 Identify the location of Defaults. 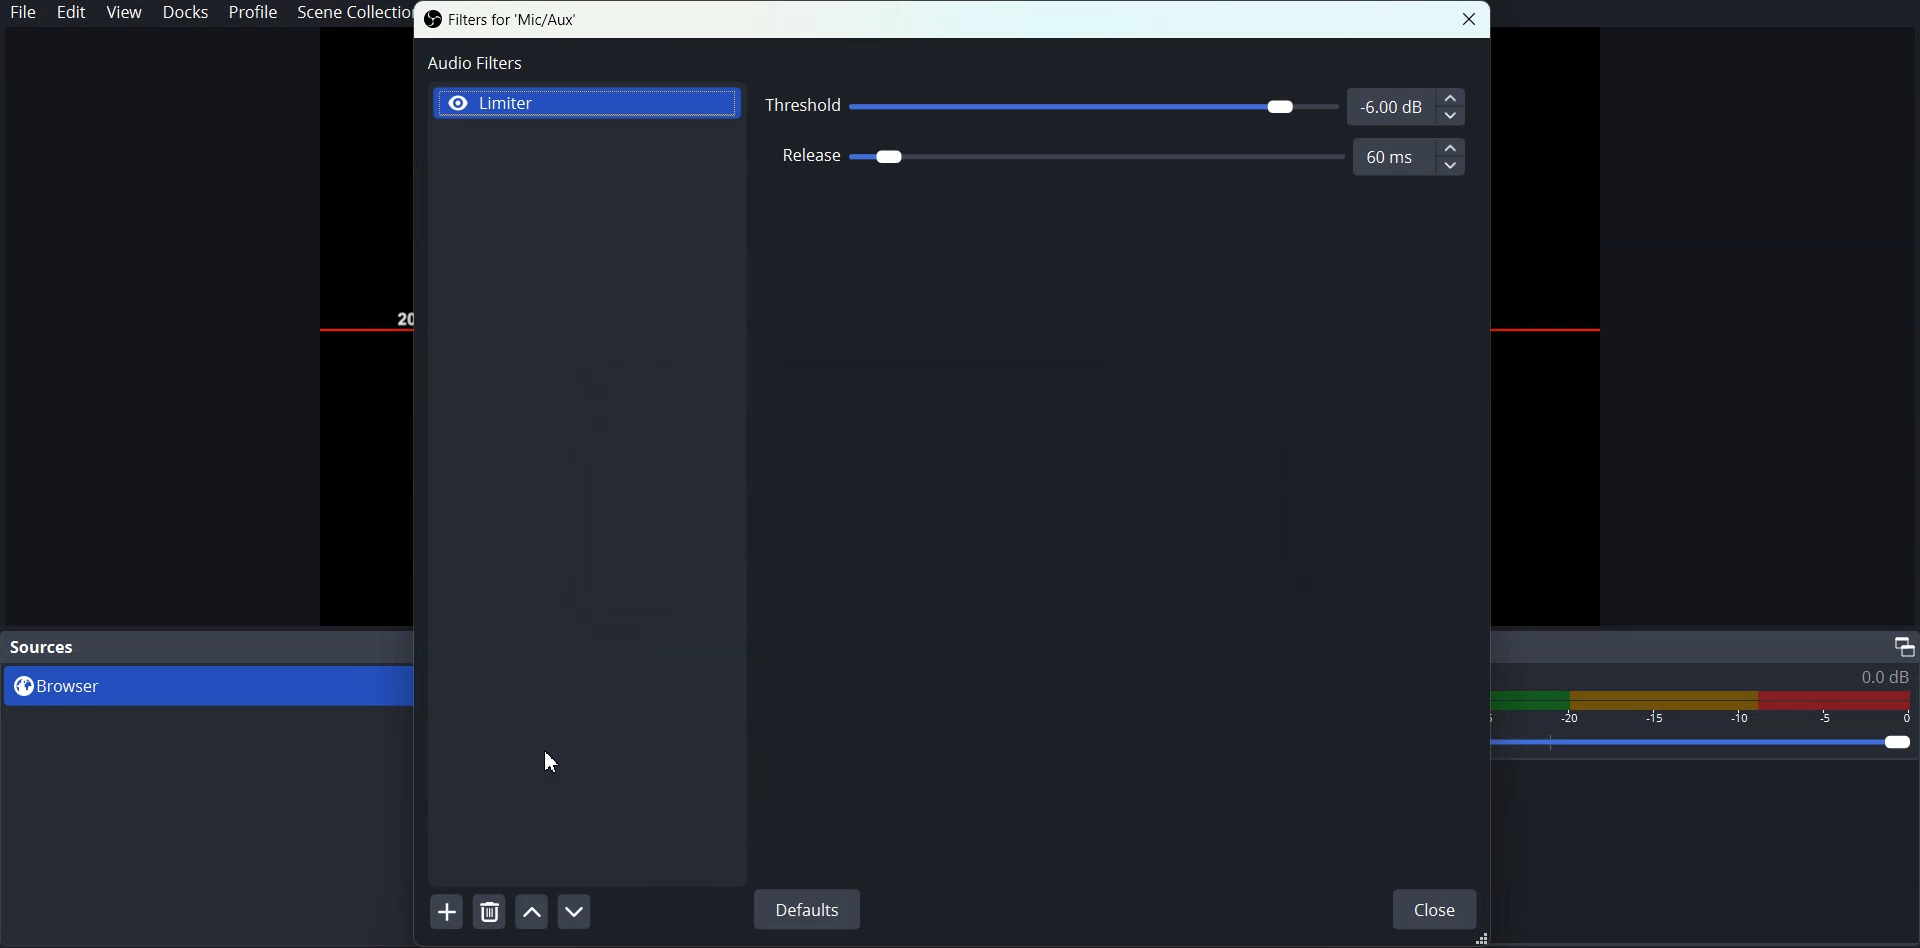
(806, 909).